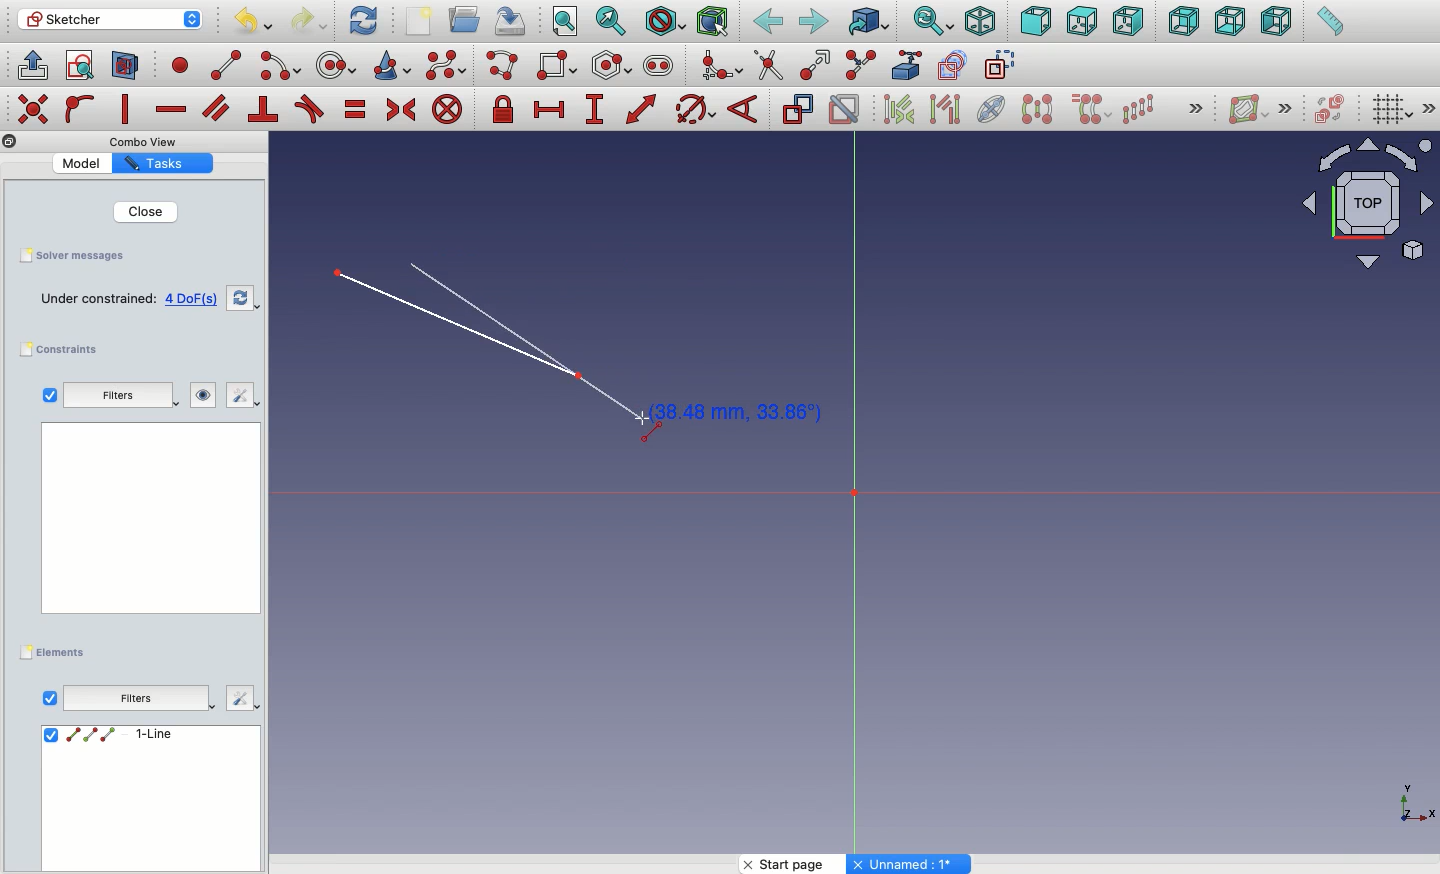 This screenshot has height=874, width=1440. I want to click on , so click(911, 864).